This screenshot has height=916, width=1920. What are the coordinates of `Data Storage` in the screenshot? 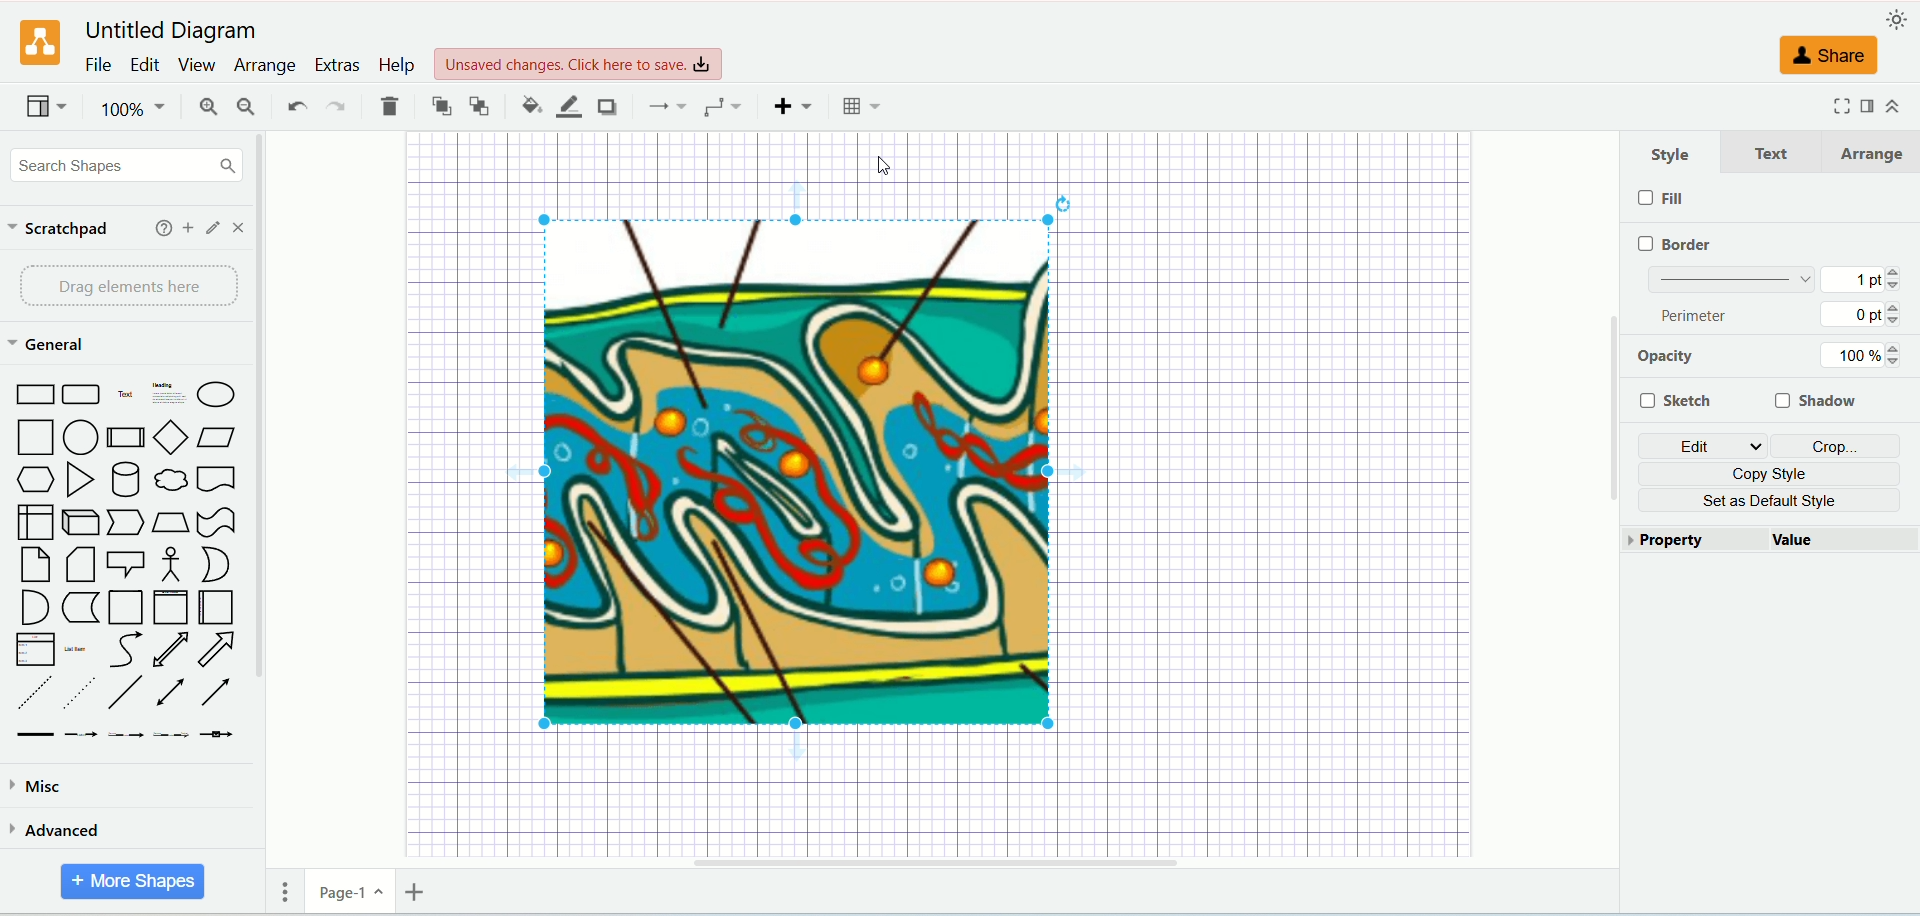 It's located at (80, 609).